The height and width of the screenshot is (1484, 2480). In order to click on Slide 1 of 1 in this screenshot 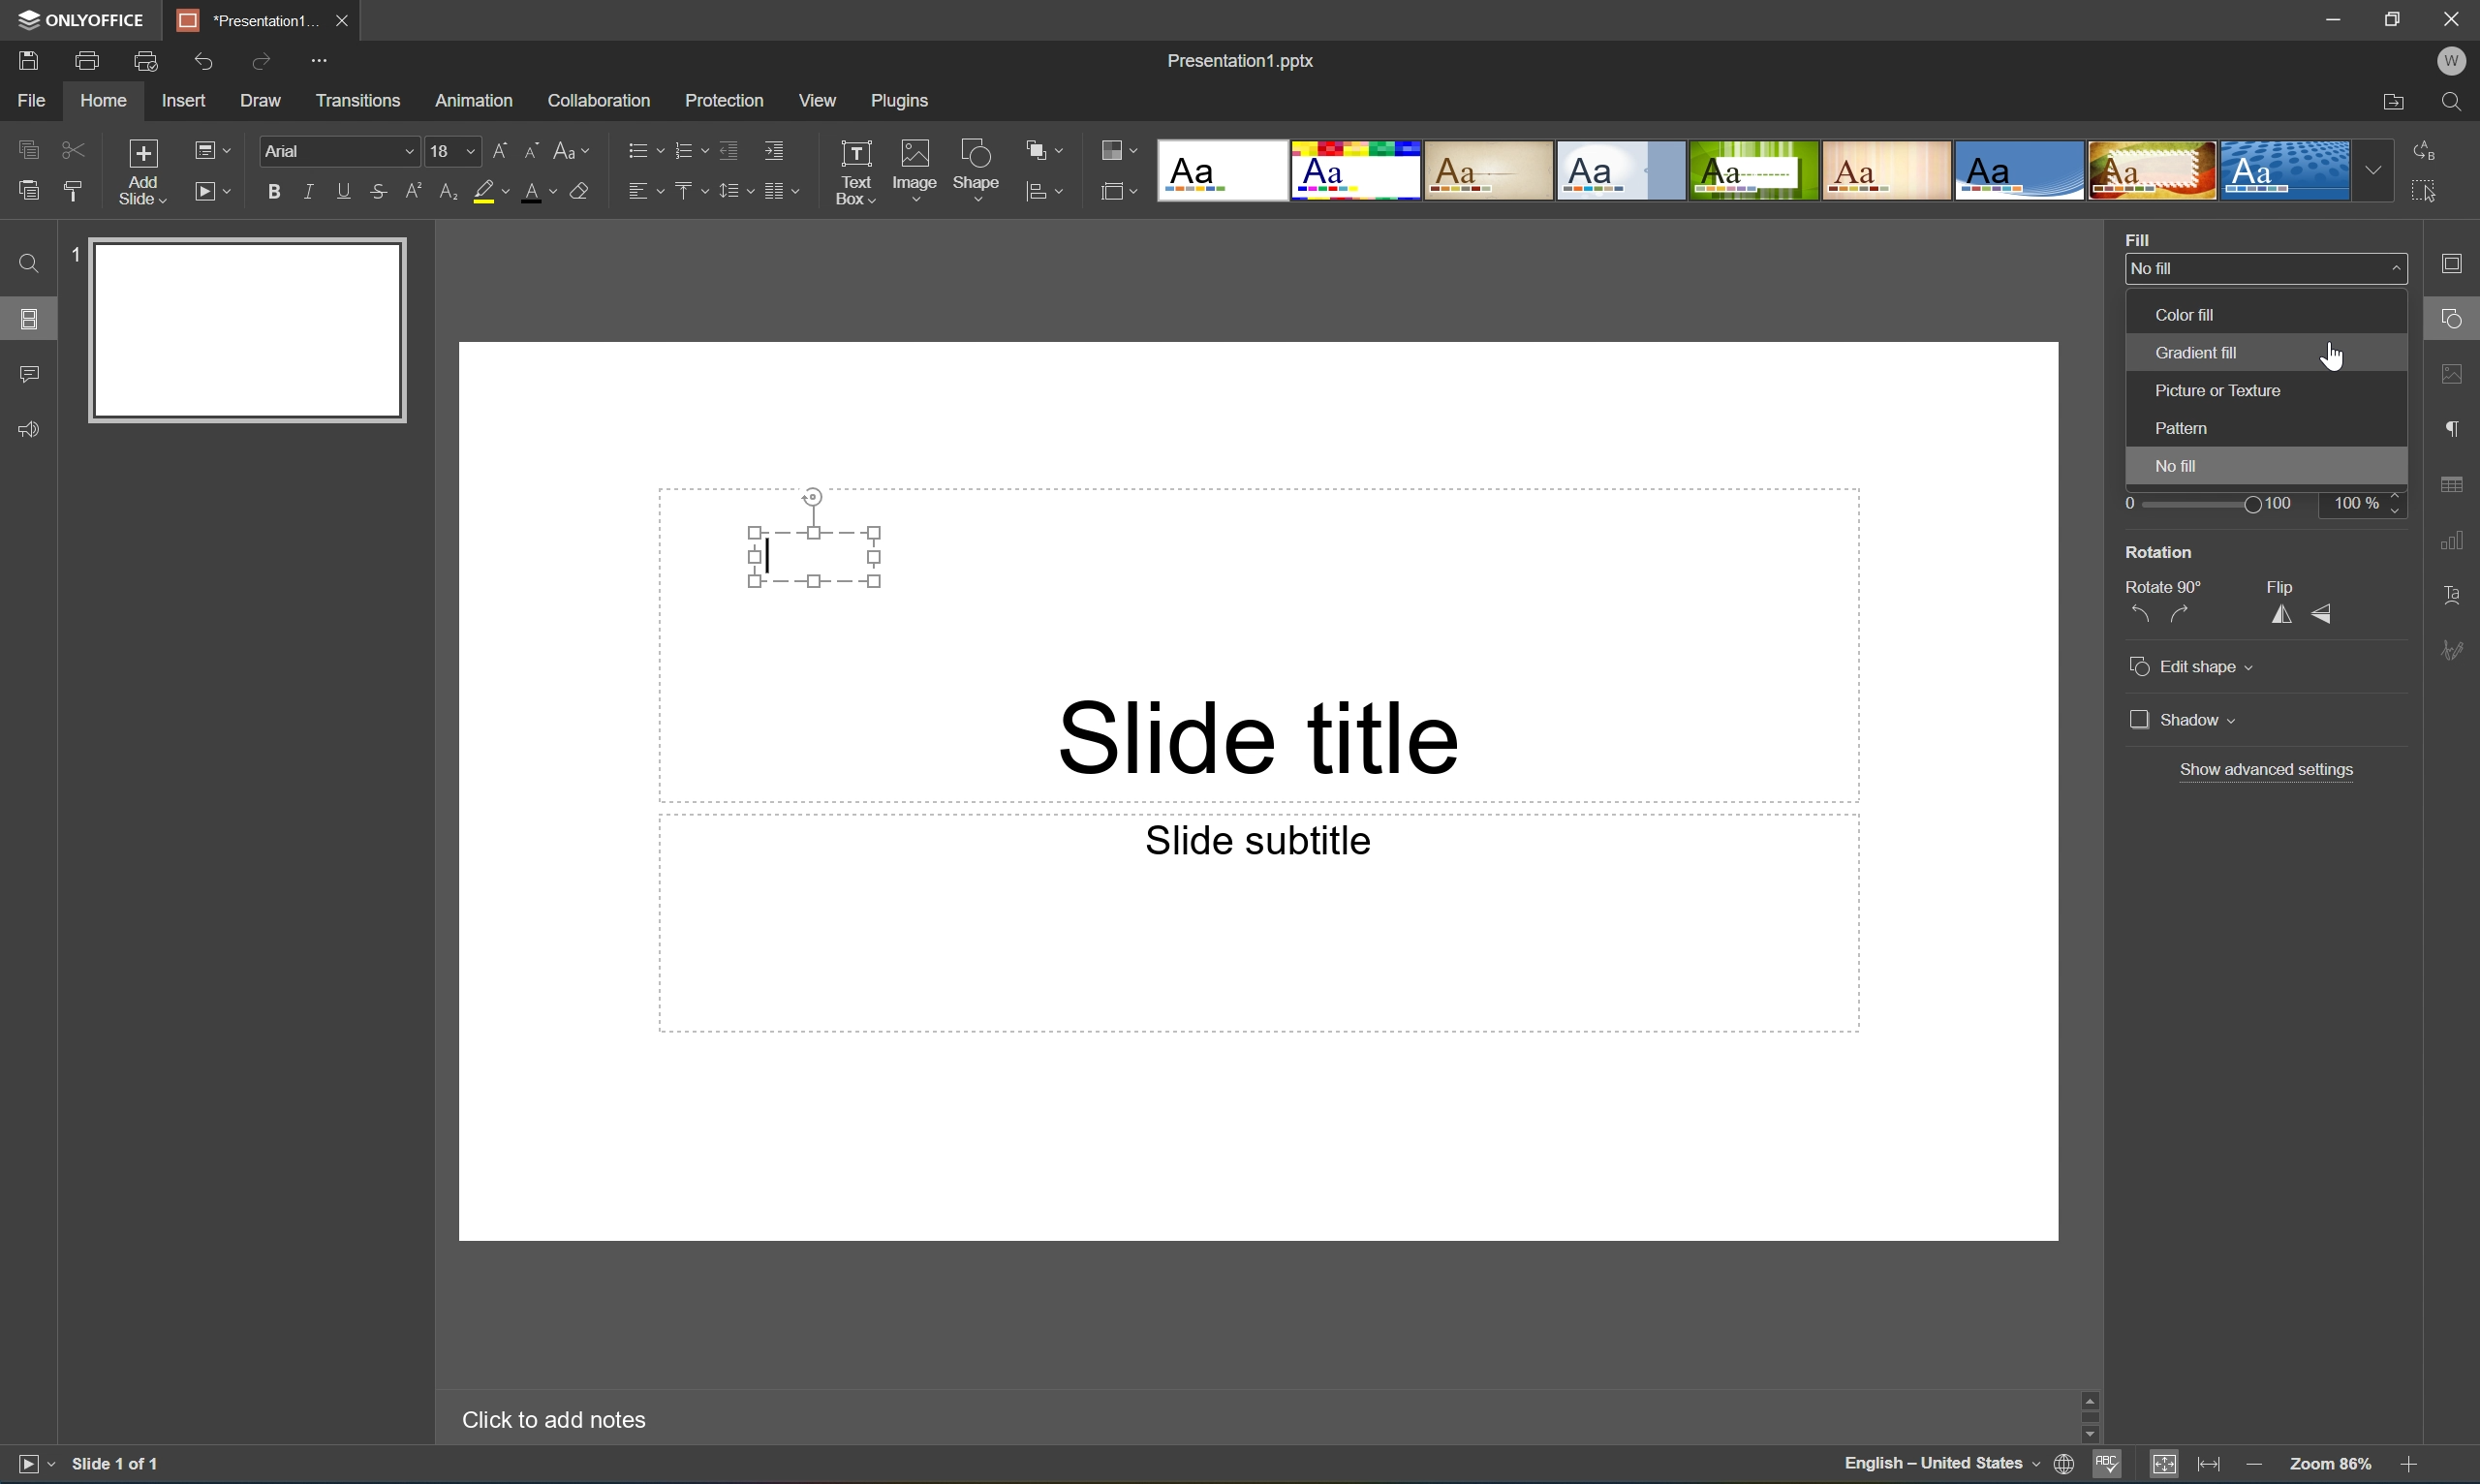, I will do `click(118, 1463)`.